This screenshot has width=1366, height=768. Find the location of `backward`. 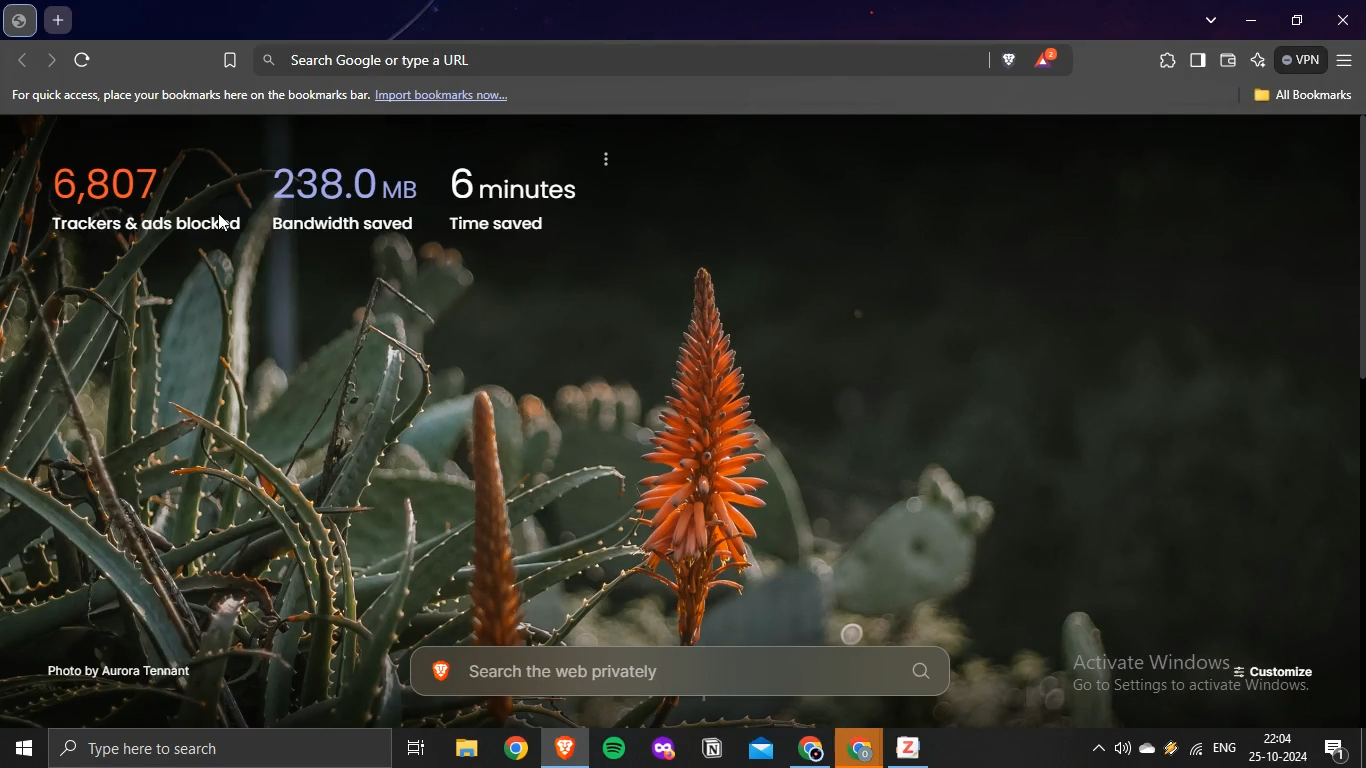

backward is located at coordinates (24, 59).